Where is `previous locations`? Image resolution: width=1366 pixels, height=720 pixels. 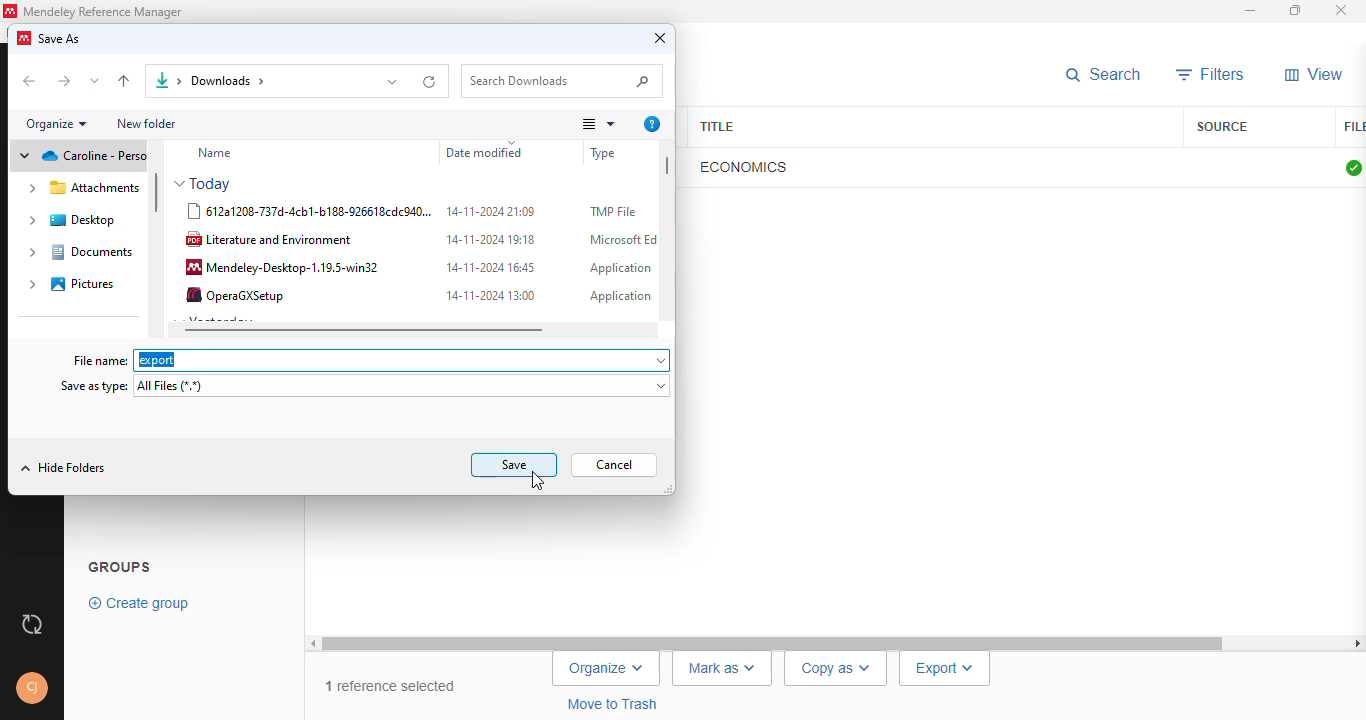
previous locations is located at coordinates (394, 83).